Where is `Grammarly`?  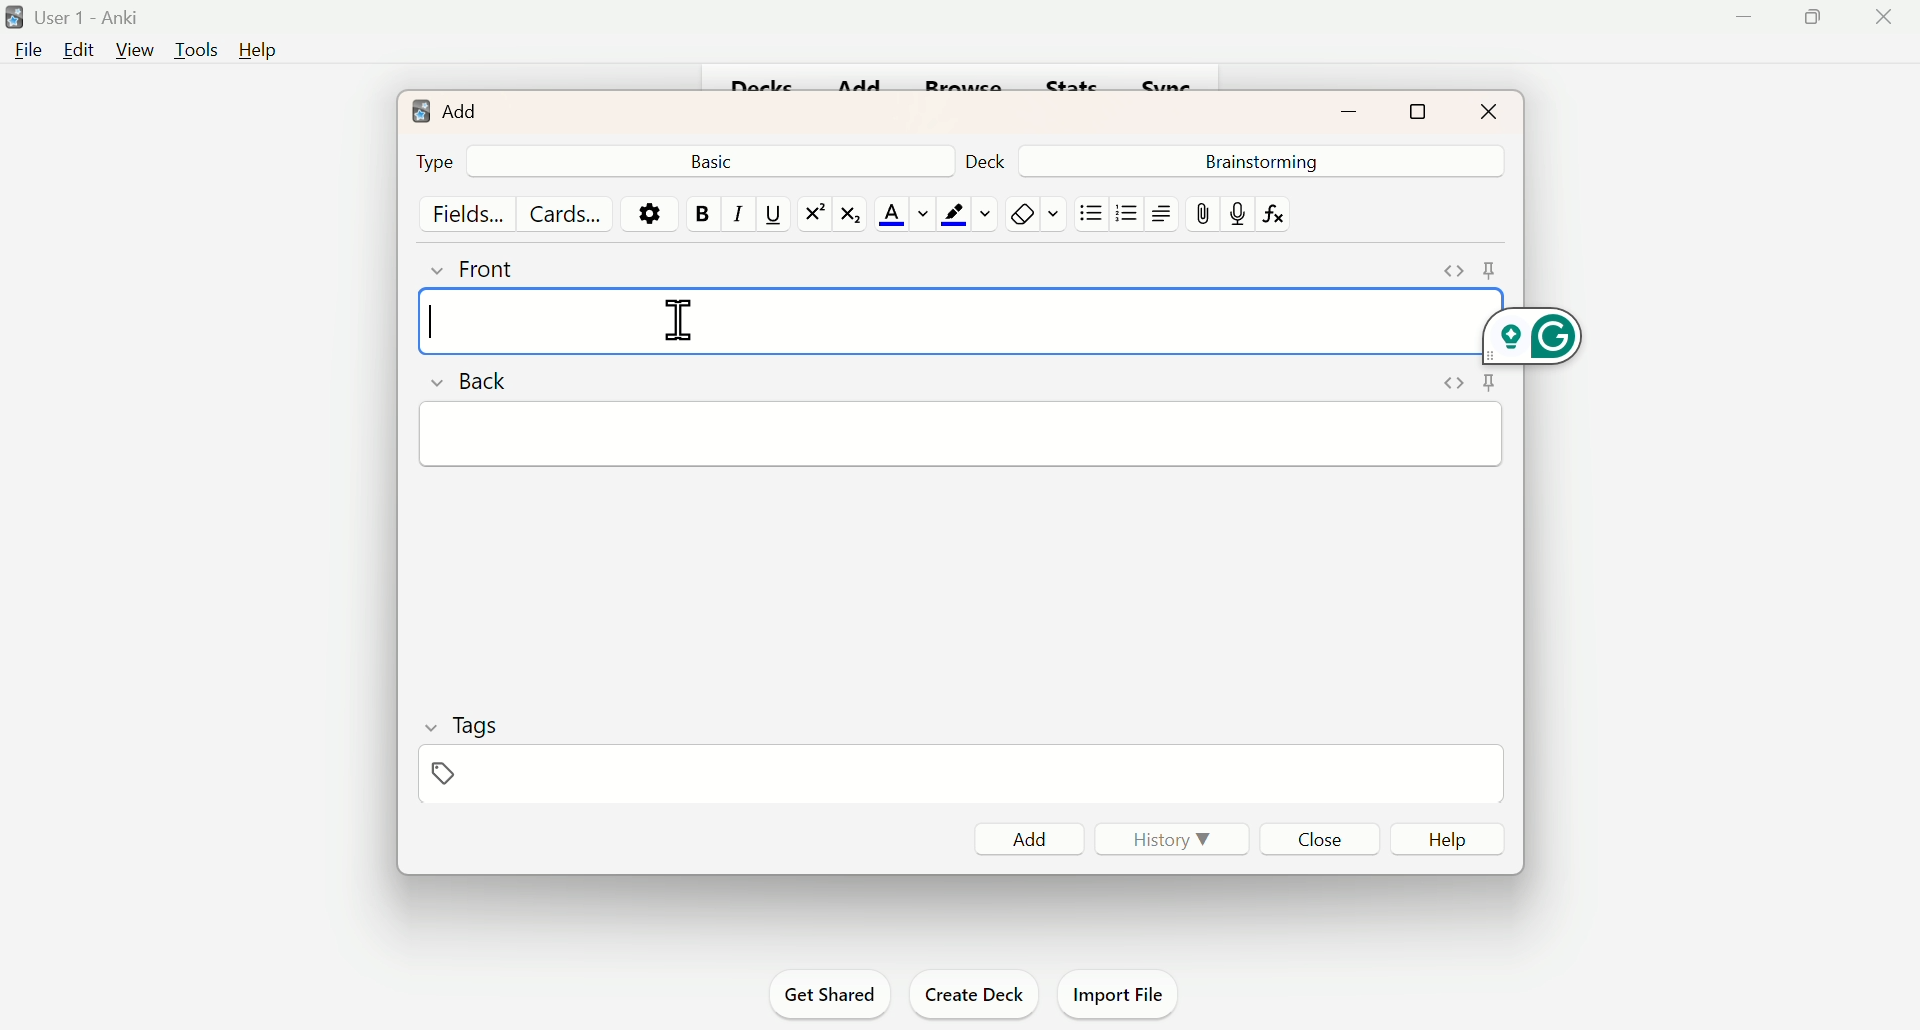
Grammarly is located at coordinates (1554, 333).